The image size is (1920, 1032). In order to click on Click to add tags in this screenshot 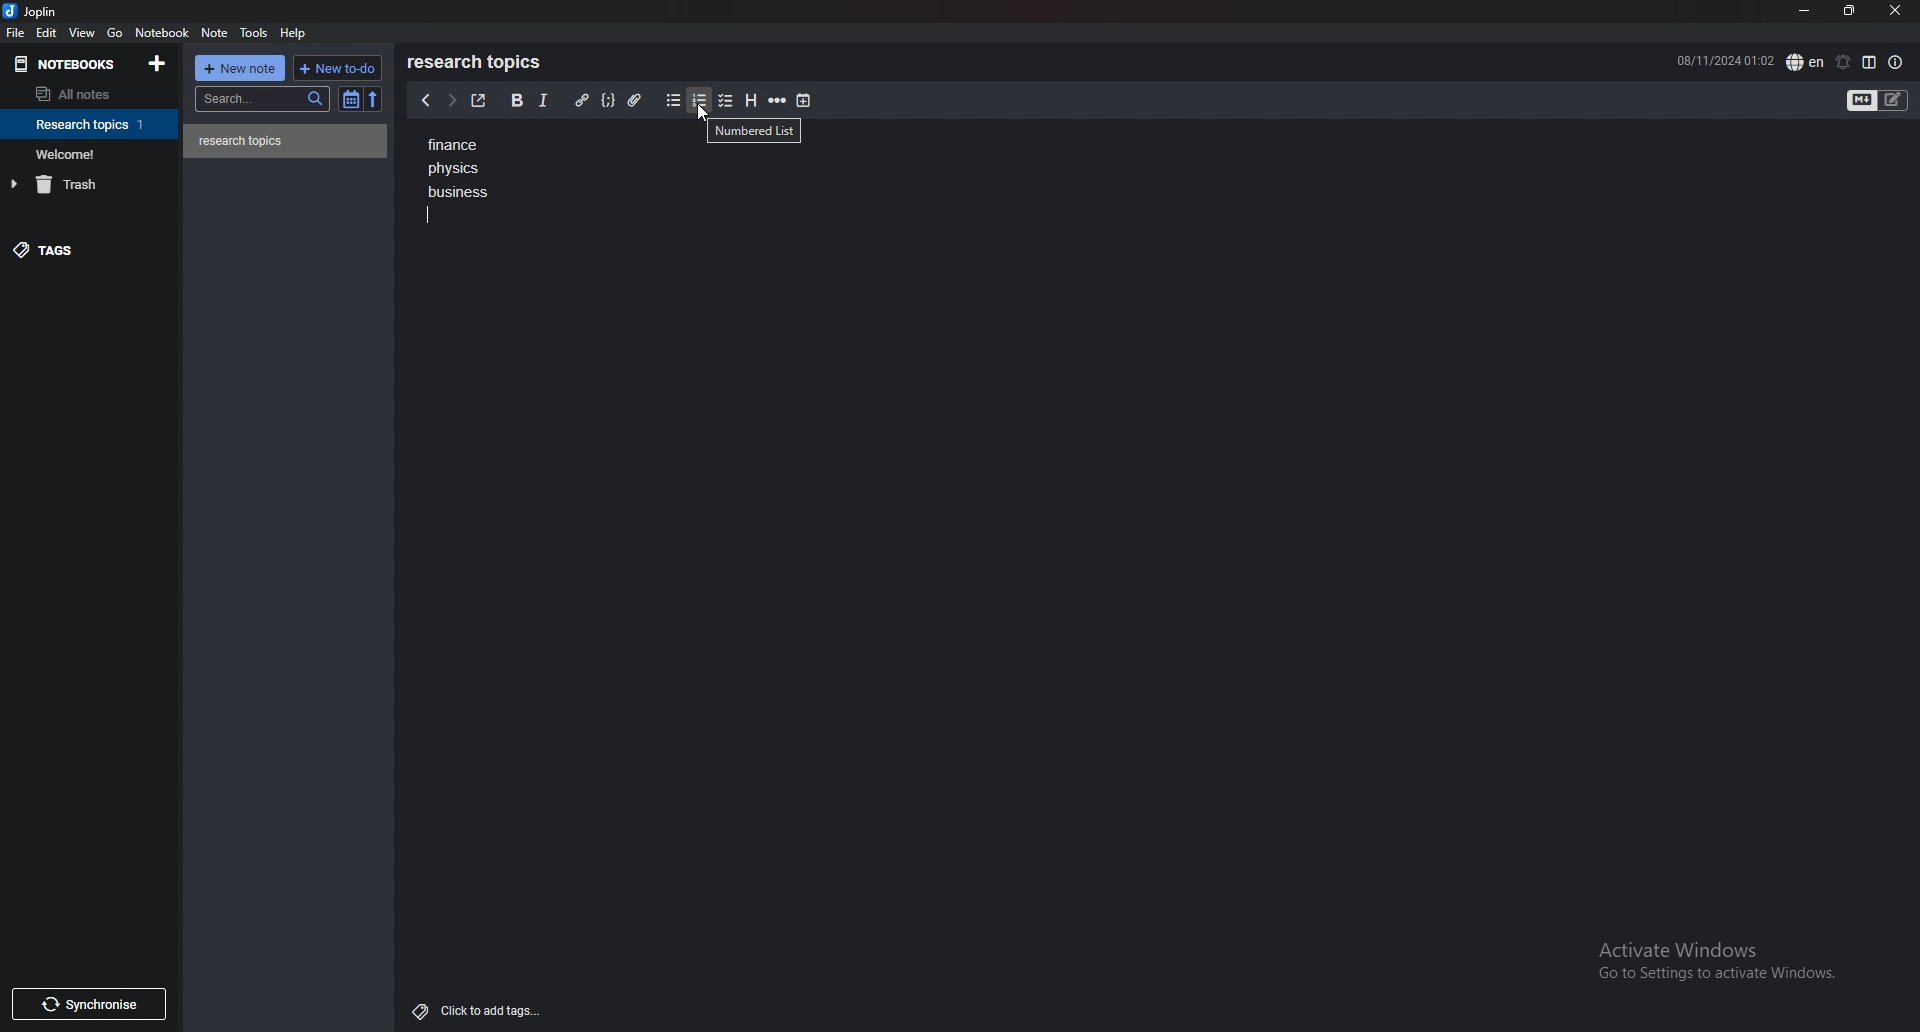, I will do `click(472, 1010)`.